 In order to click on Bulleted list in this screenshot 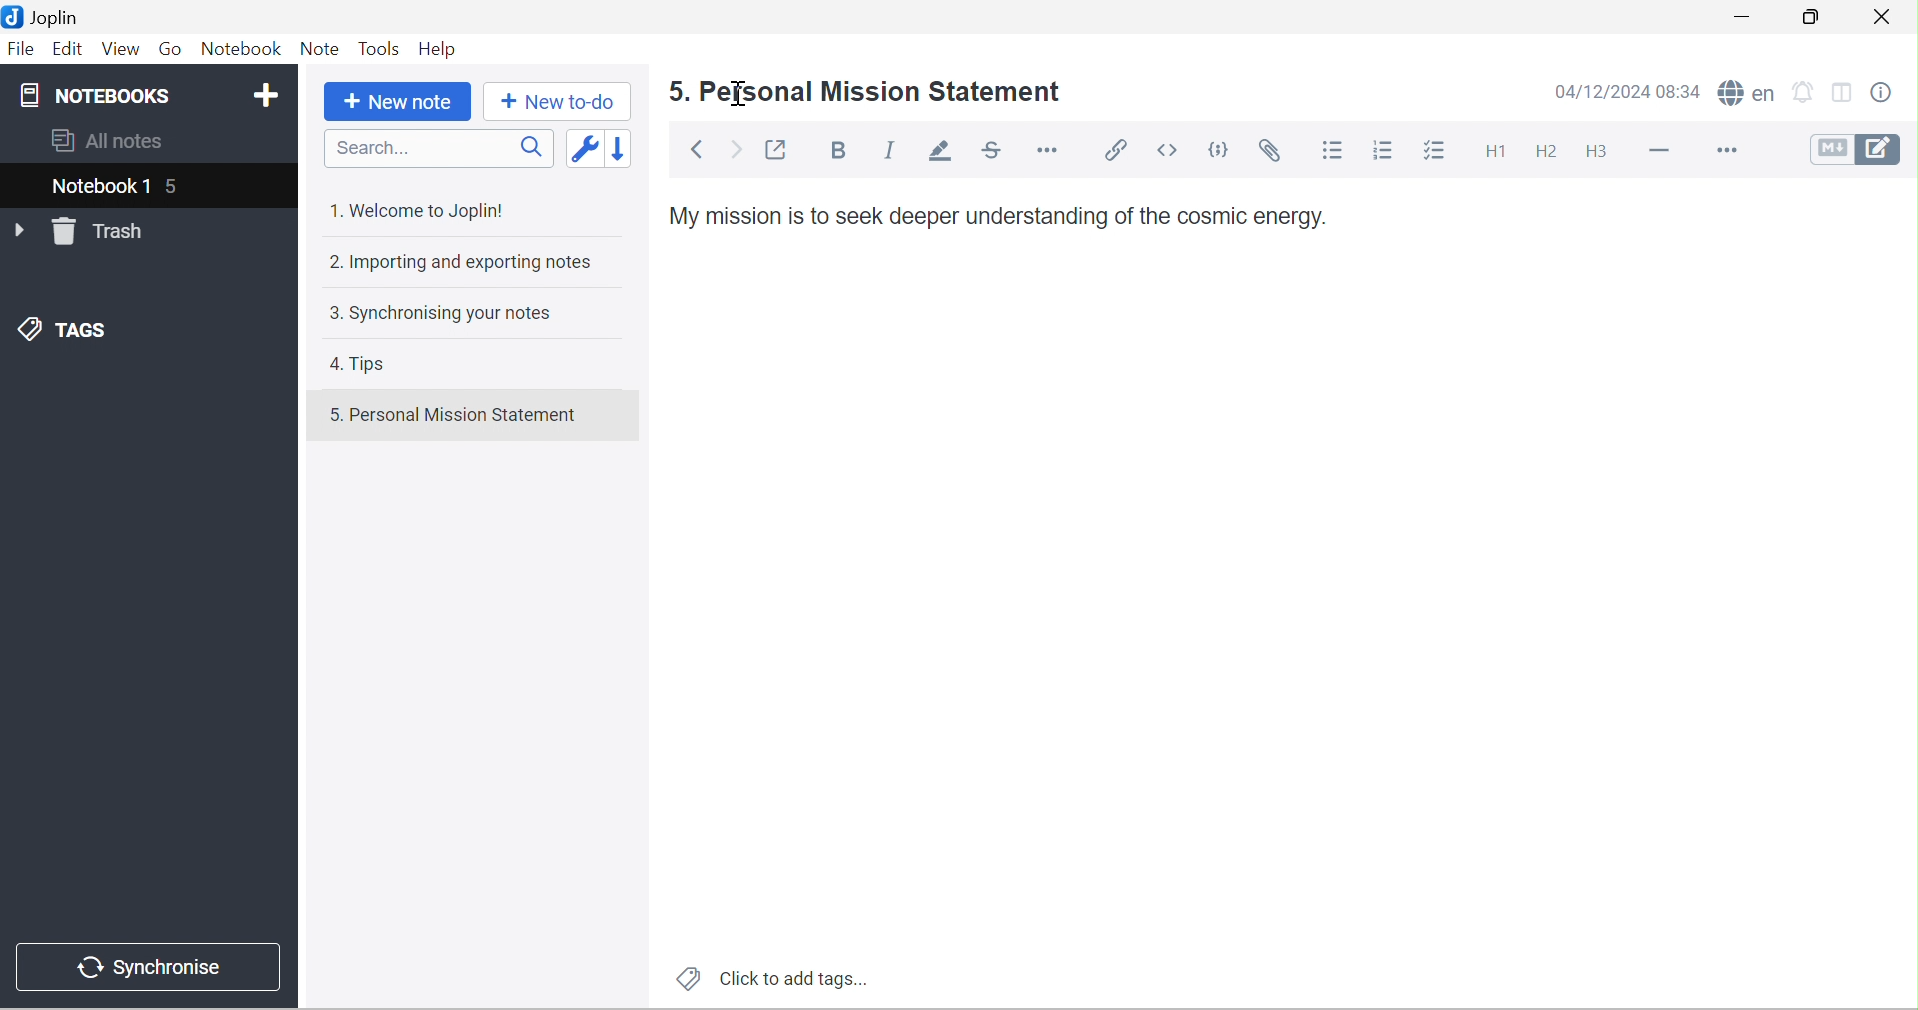, I will do `click(1340, 154)`.